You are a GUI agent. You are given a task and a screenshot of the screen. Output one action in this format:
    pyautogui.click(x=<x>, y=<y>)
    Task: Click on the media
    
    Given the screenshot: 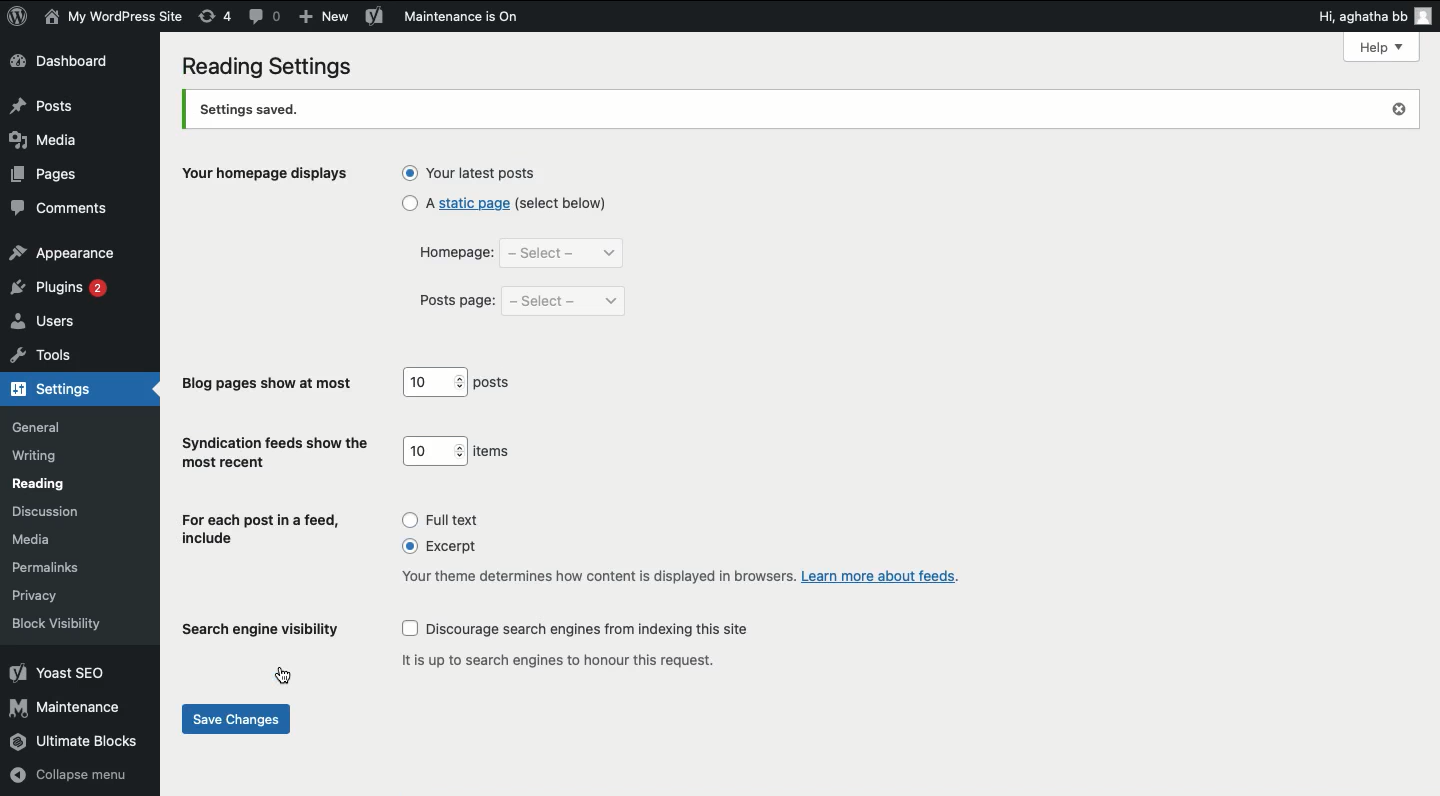 What is the action you would take?
    pyautogui.click(x=31, y=540)
    